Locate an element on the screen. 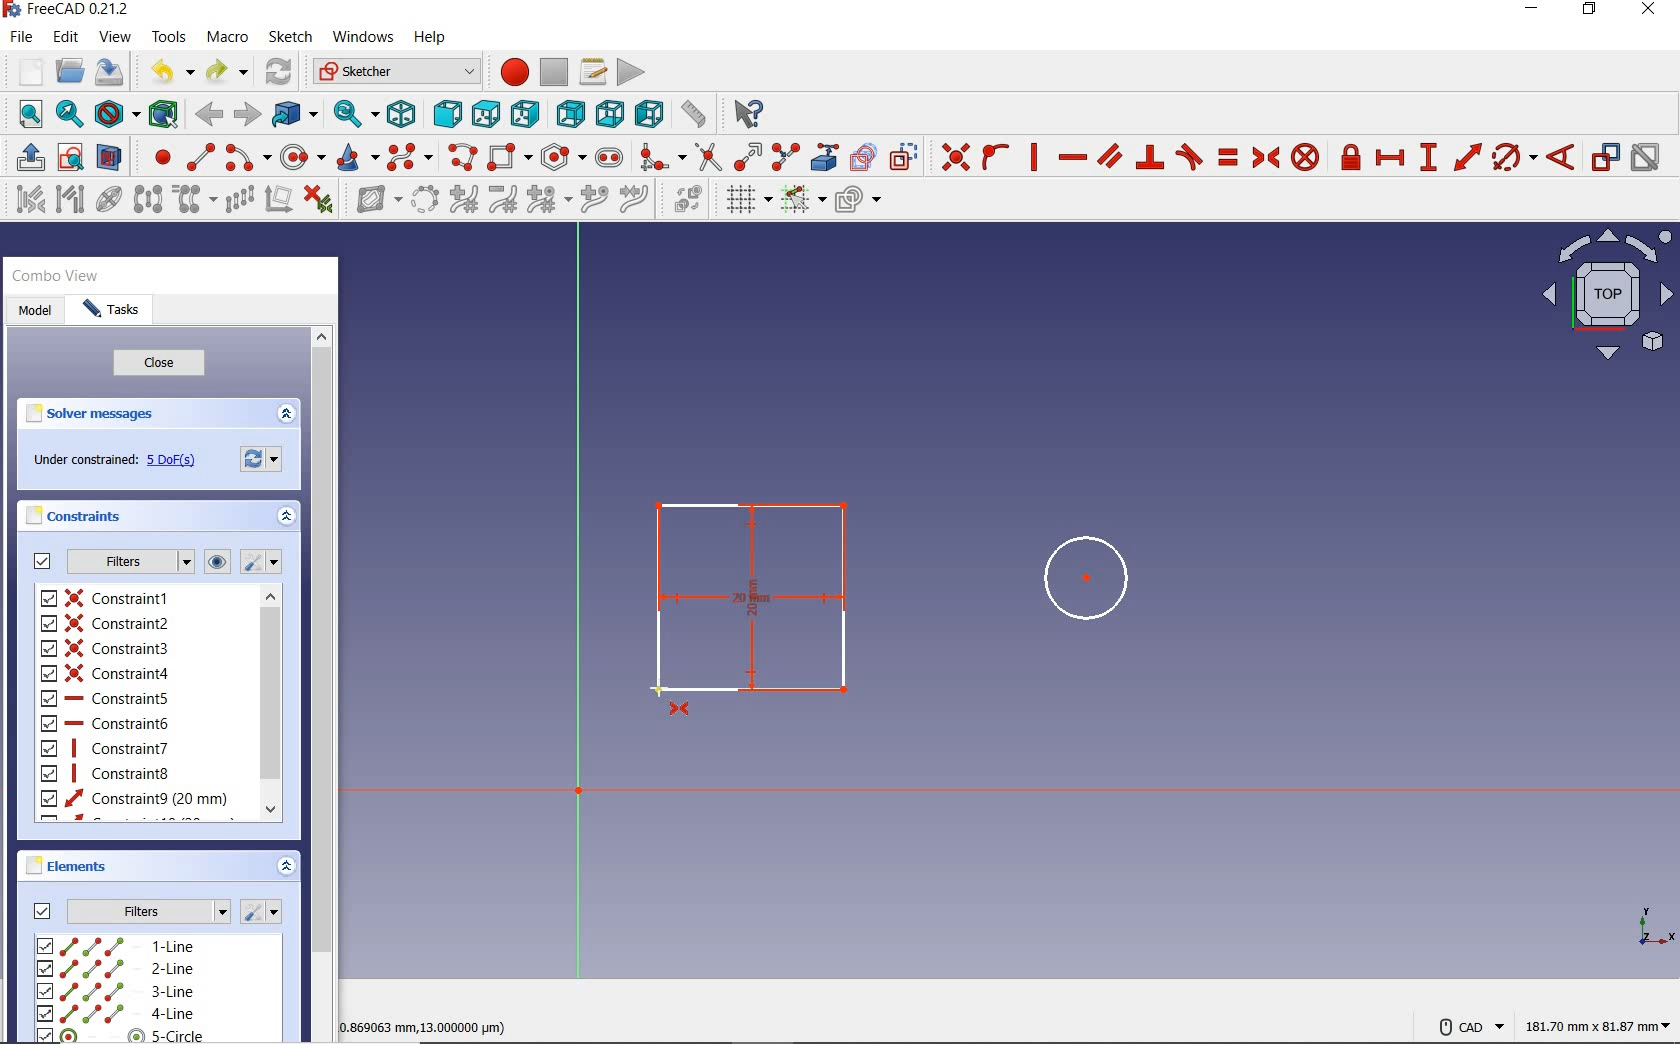 Image resolution: width=1680 pixels, height=1044 pixels. what's this is located at coordinates (748, 113).